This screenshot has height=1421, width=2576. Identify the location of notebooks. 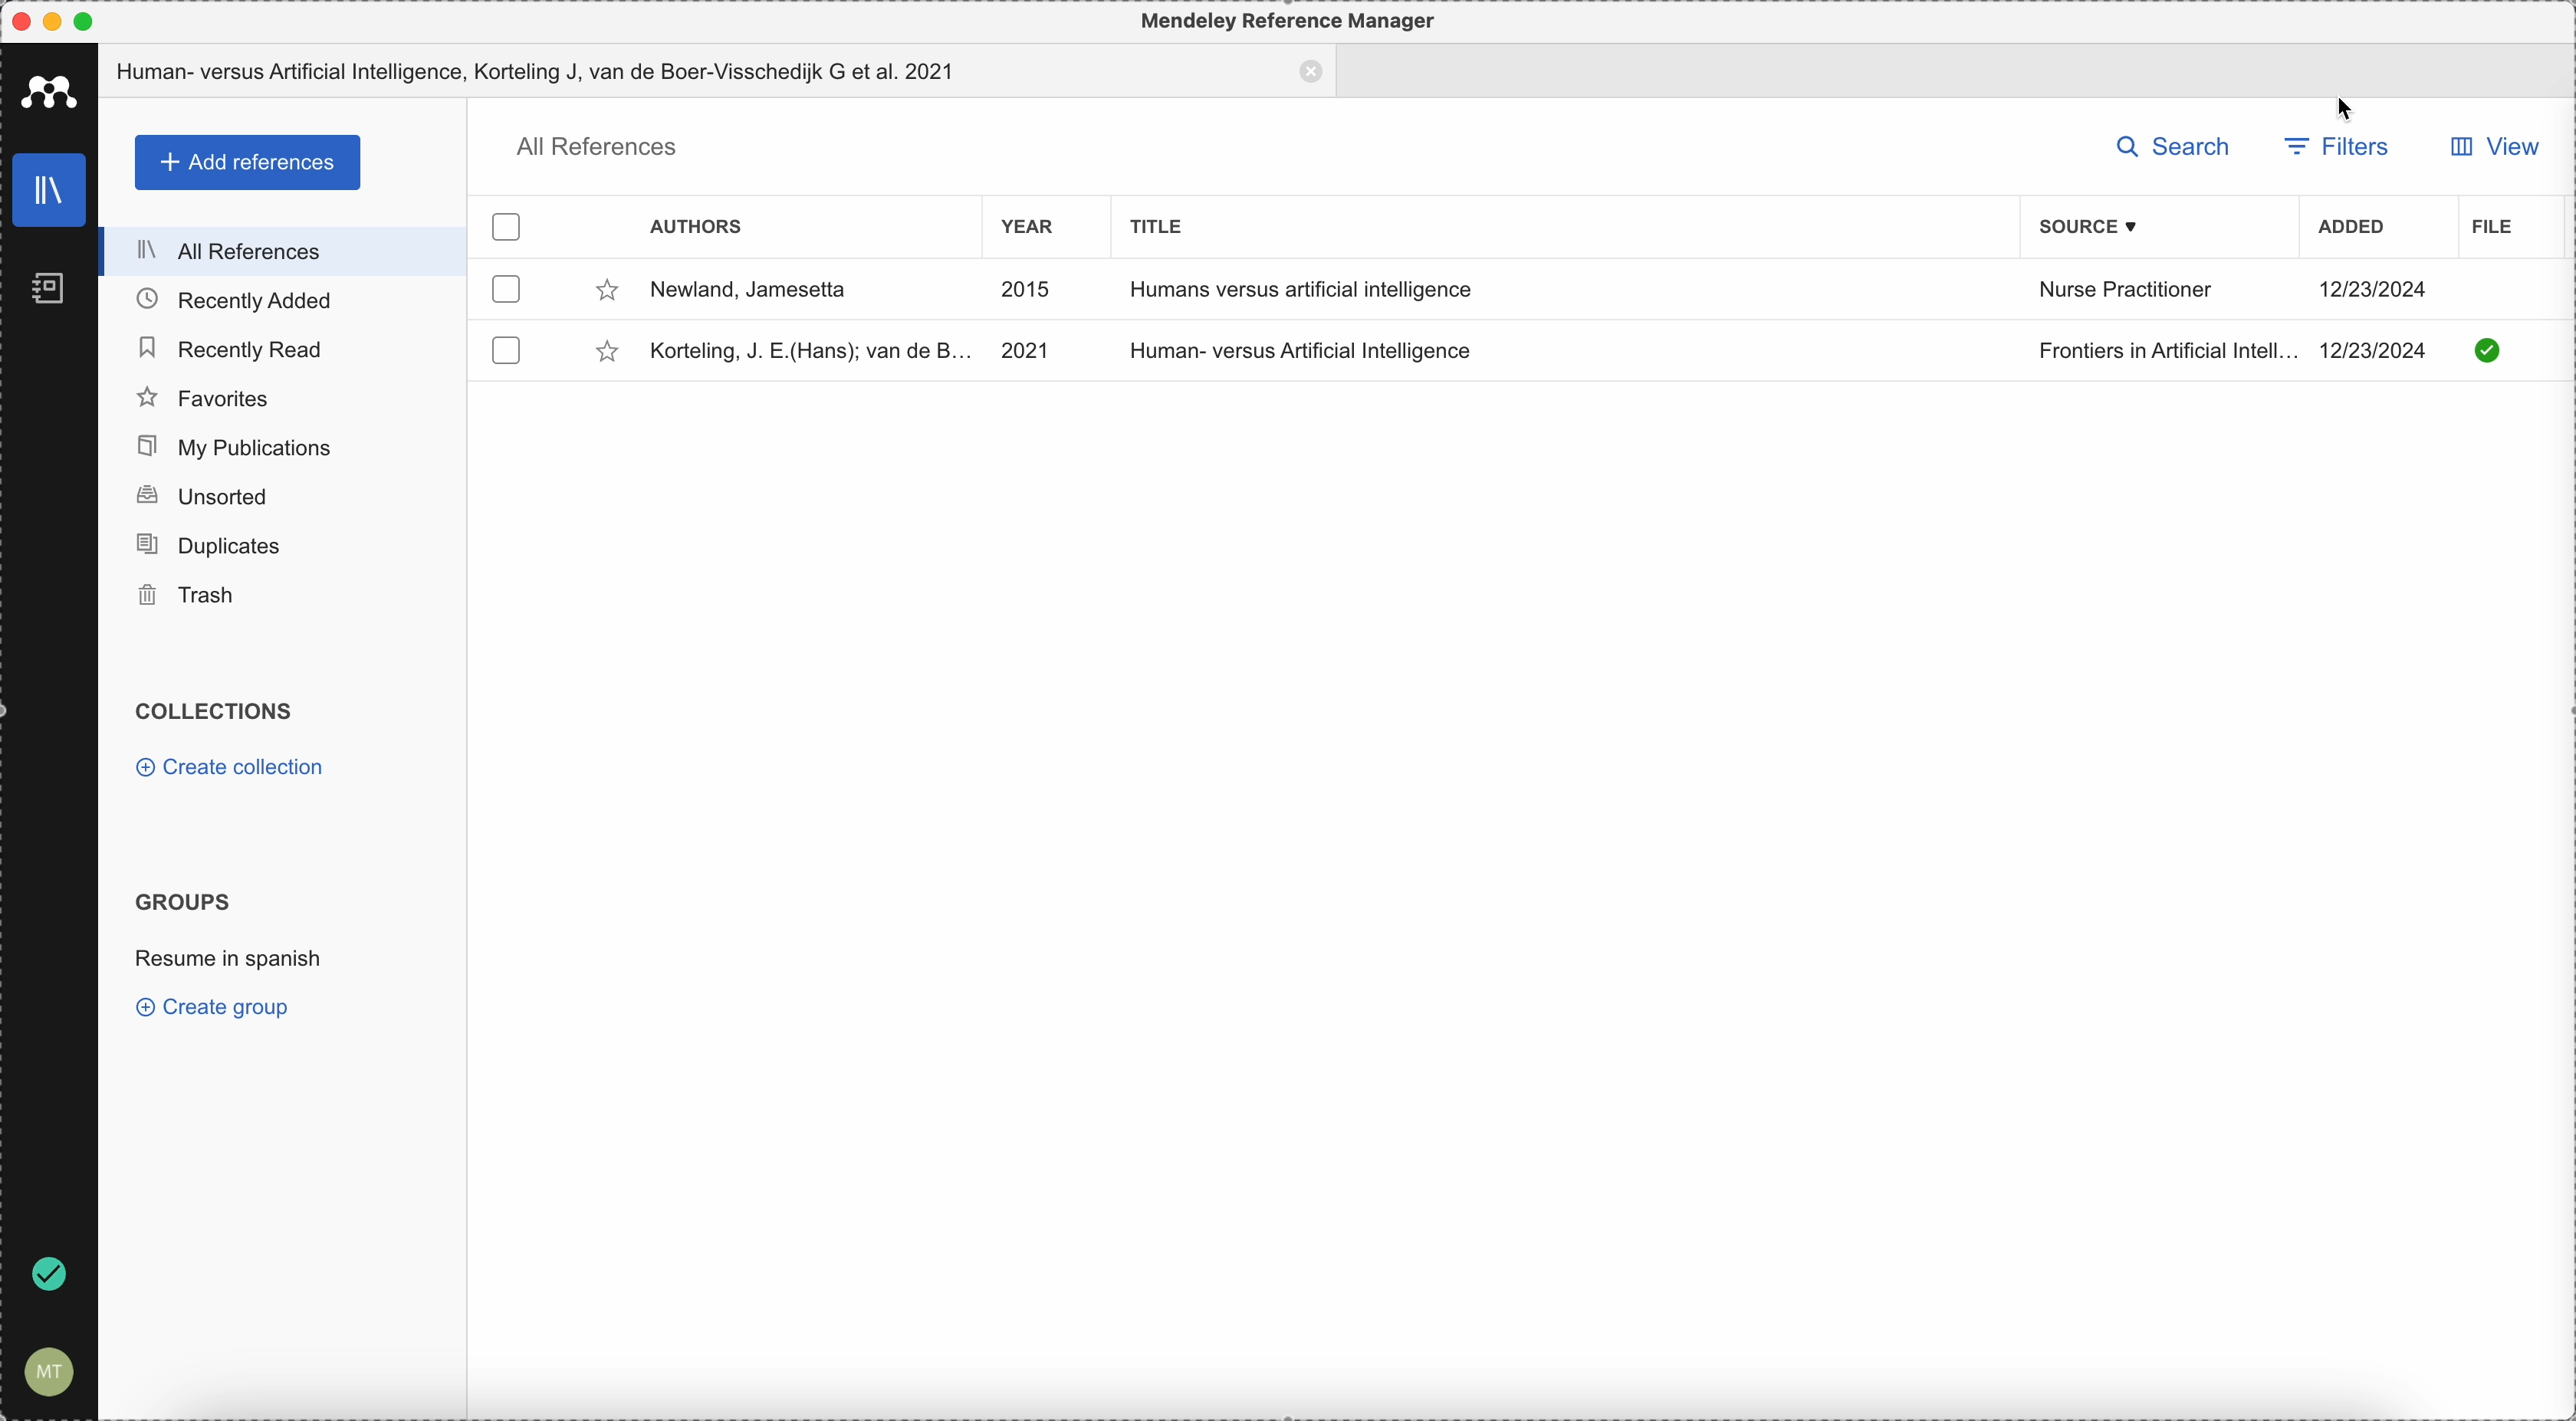
(42, 283).